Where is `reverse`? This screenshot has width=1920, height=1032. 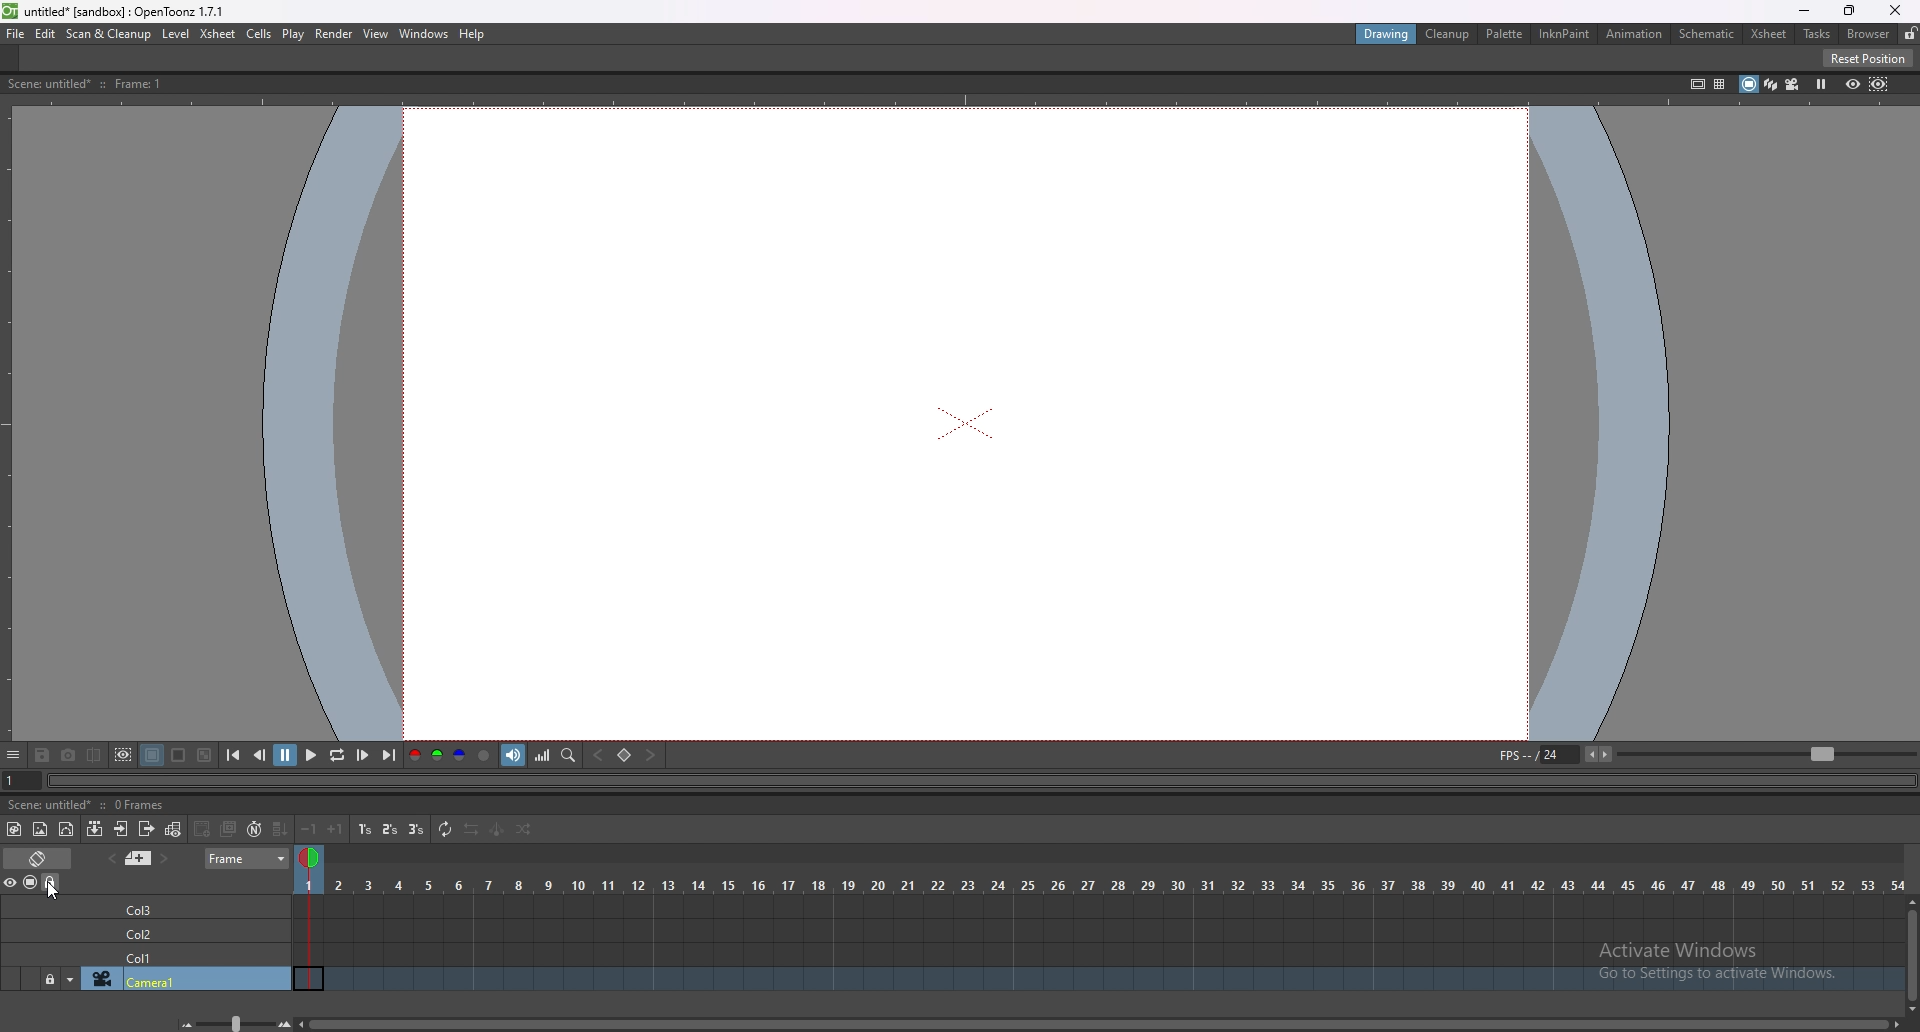 reverse is located at coordinates (471, 830).